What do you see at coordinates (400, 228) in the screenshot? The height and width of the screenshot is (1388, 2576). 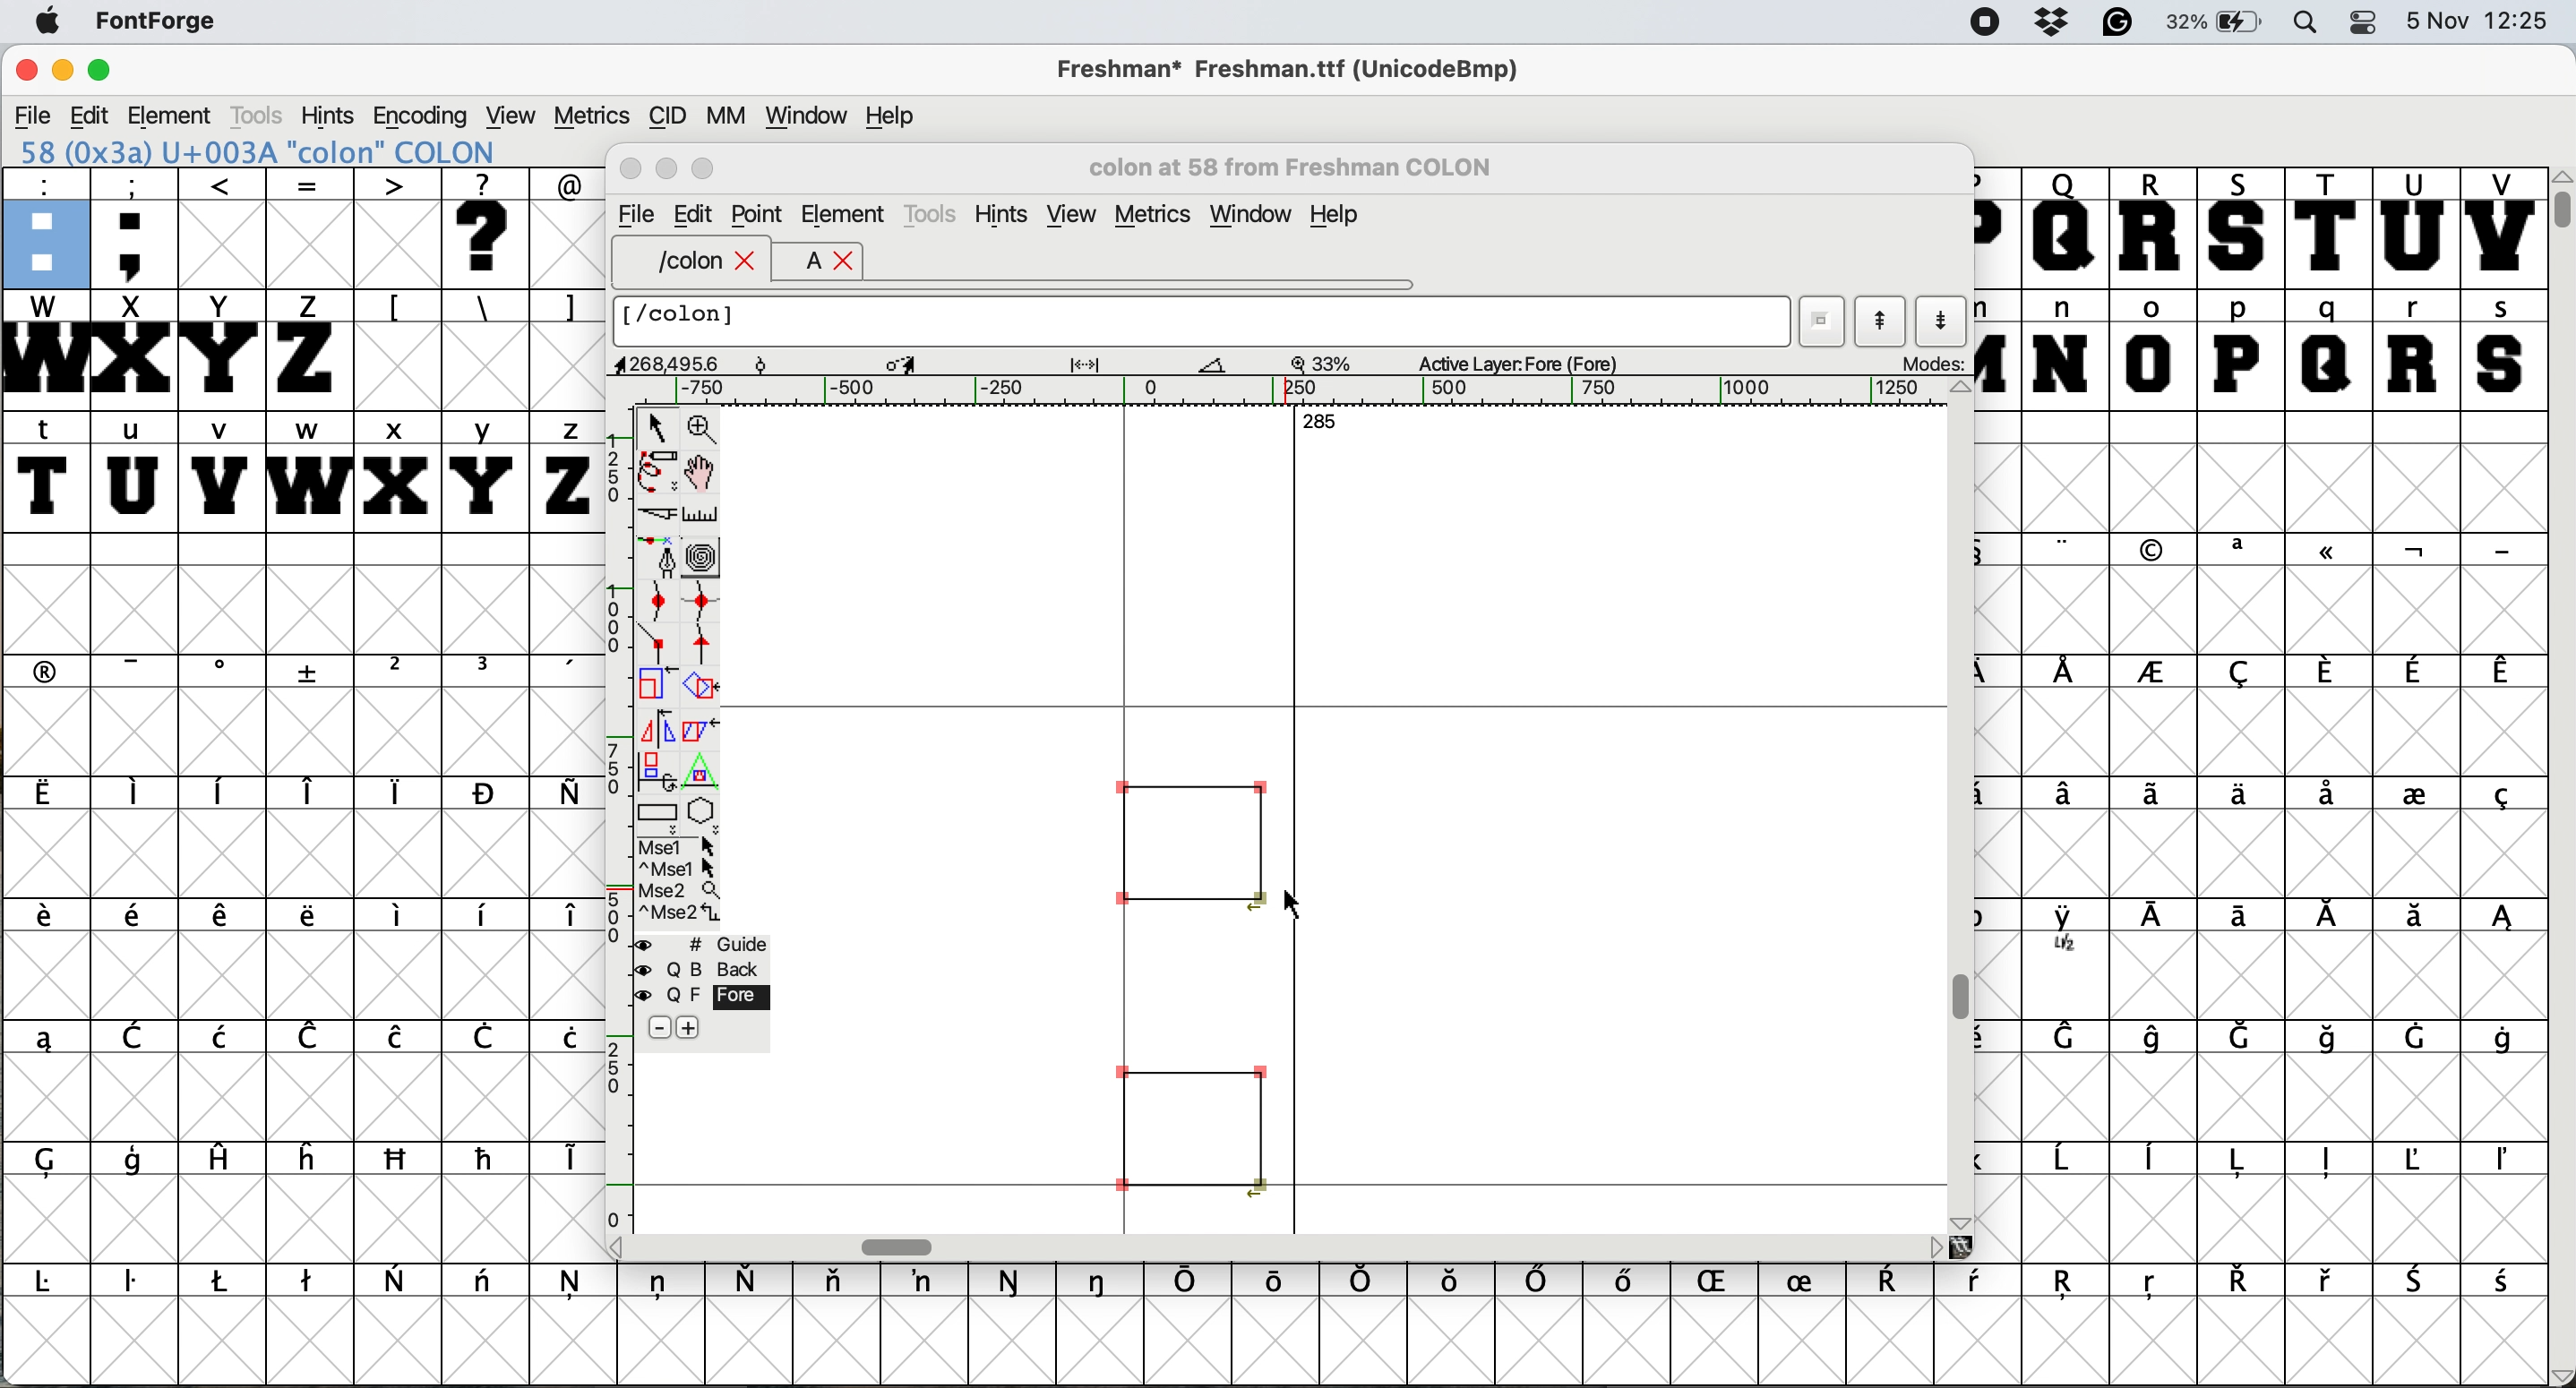 I see `>` at bounding box center [400, 228].